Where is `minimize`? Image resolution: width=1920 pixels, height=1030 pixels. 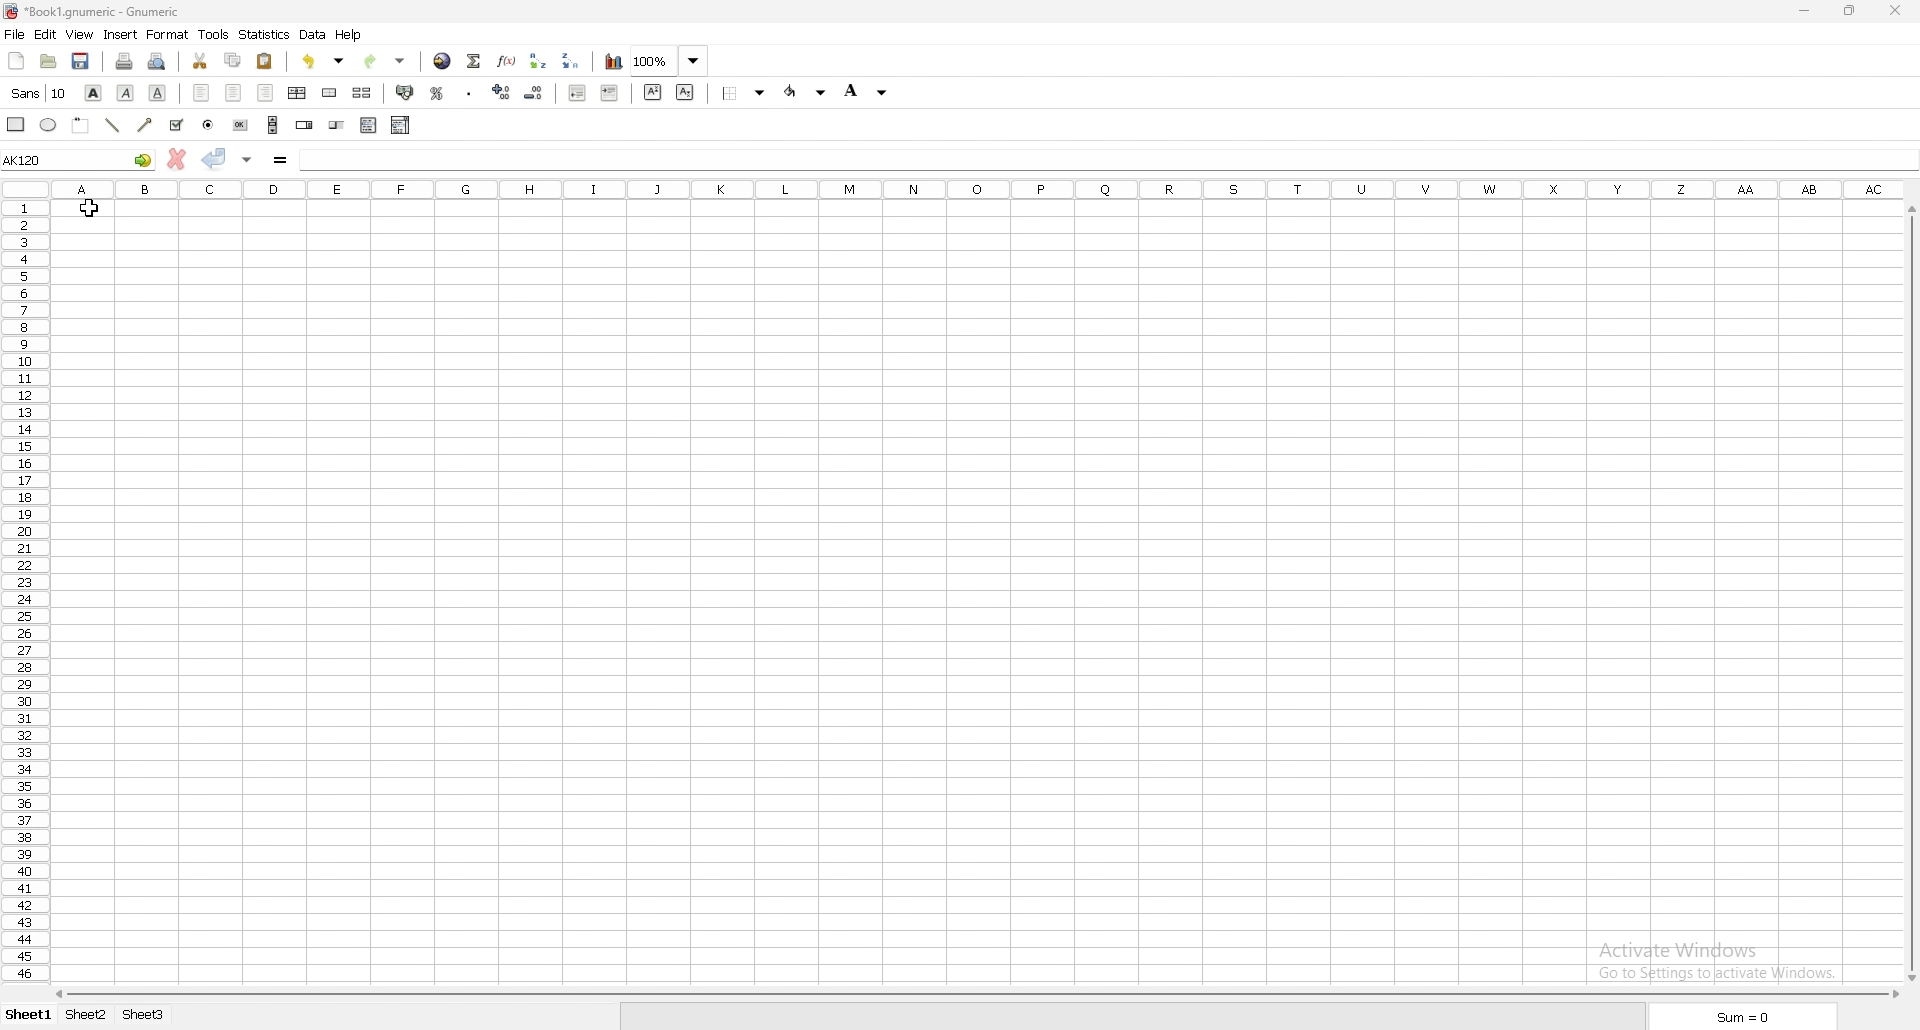 minimize is located at coordinates (1806, 11).